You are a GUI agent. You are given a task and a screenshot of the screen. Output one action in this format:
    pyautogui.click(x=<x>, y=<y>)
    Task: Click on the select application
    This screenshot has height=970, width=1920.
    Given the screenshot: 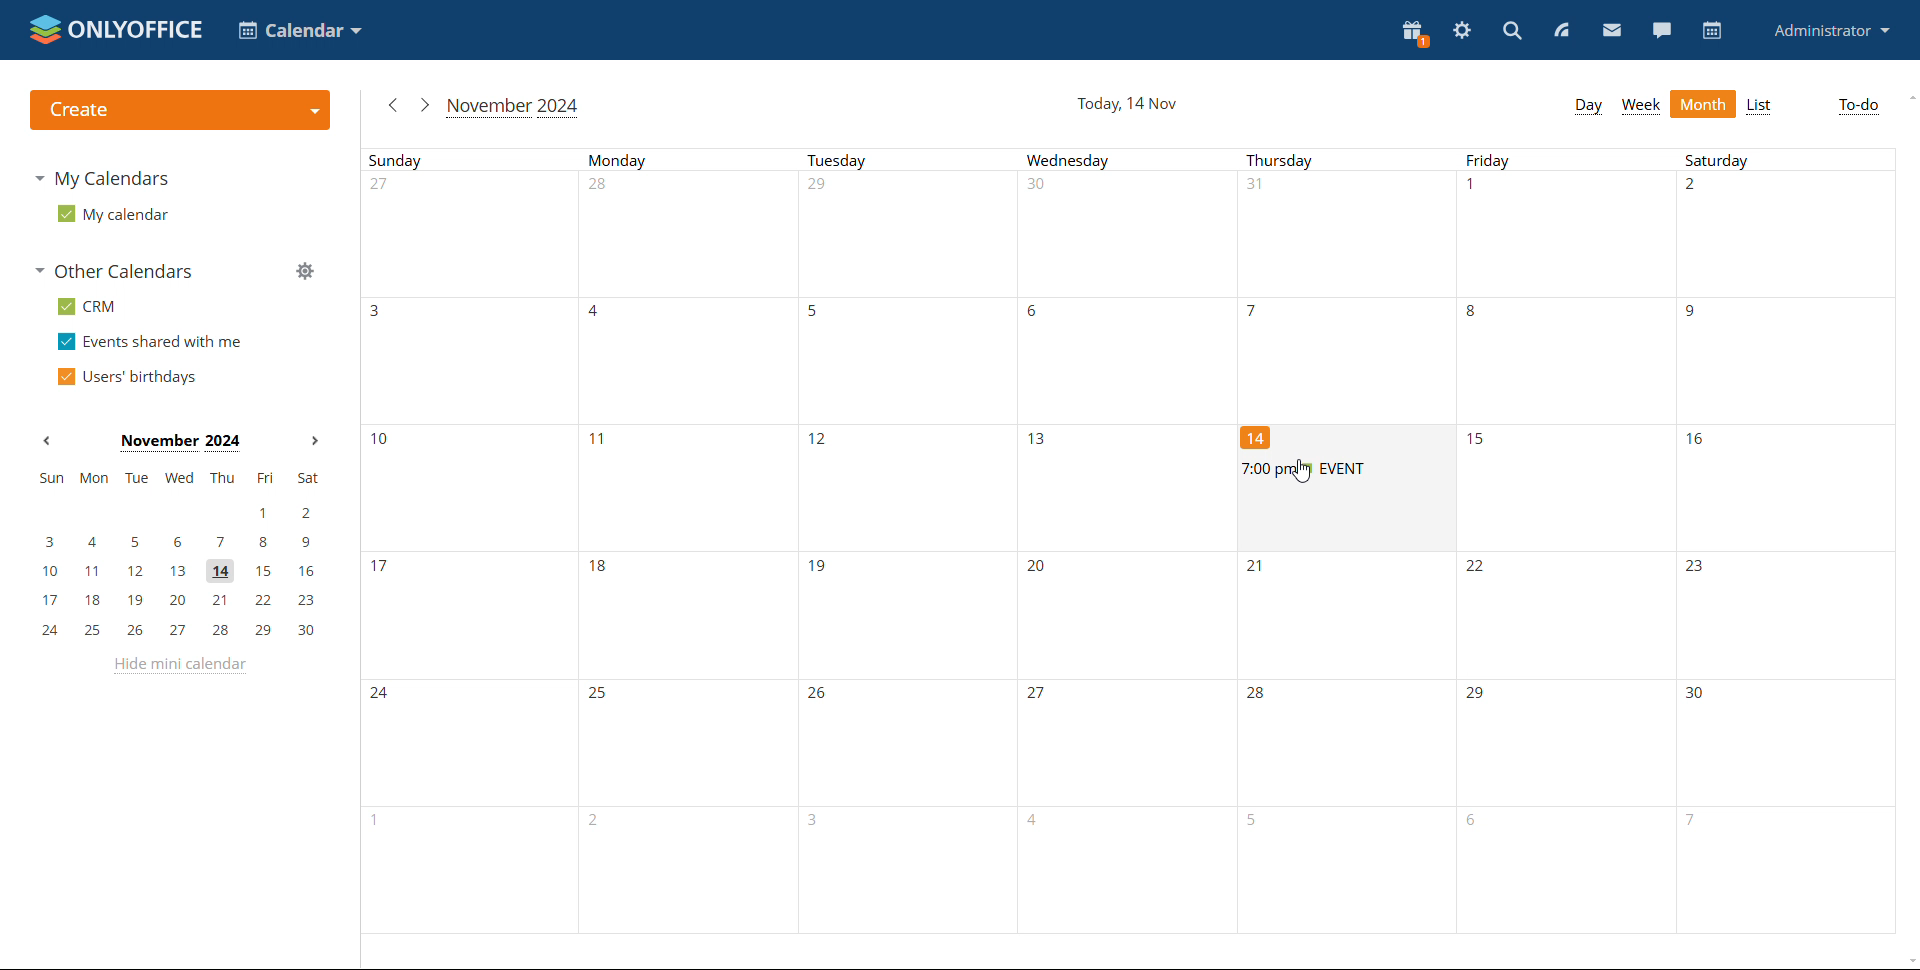 What is the action you would take?
    pyautogui.click(x=300, y=30)
    